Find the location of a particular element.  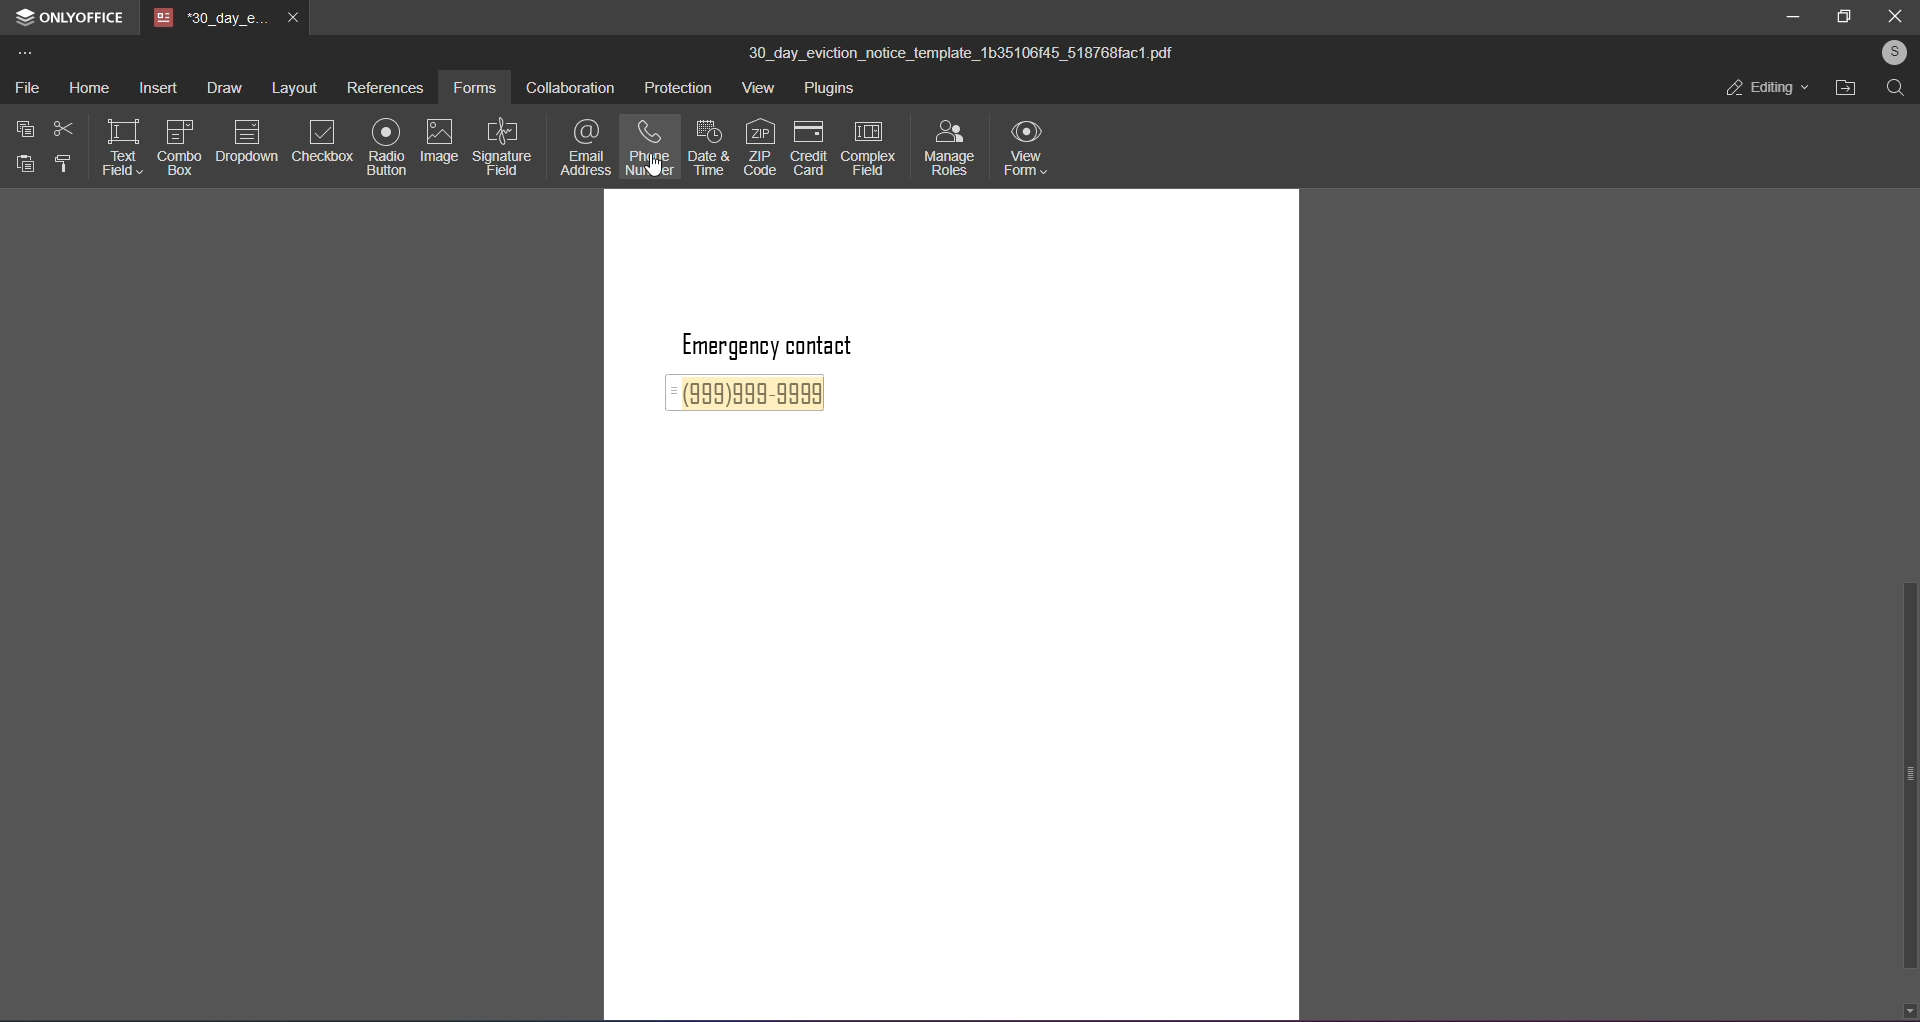

dropdown is located at coordinates (249, 141).